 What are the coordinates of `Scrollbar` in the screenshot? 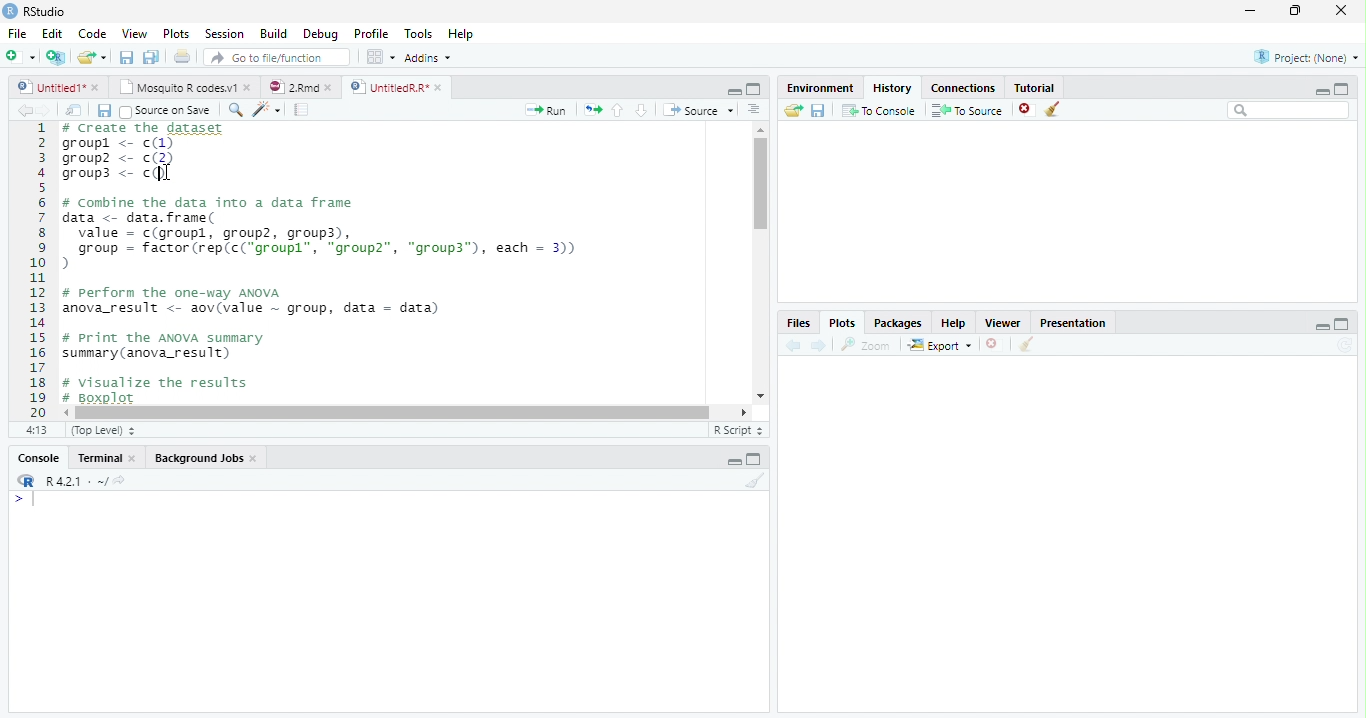 It's located at (758, 263).